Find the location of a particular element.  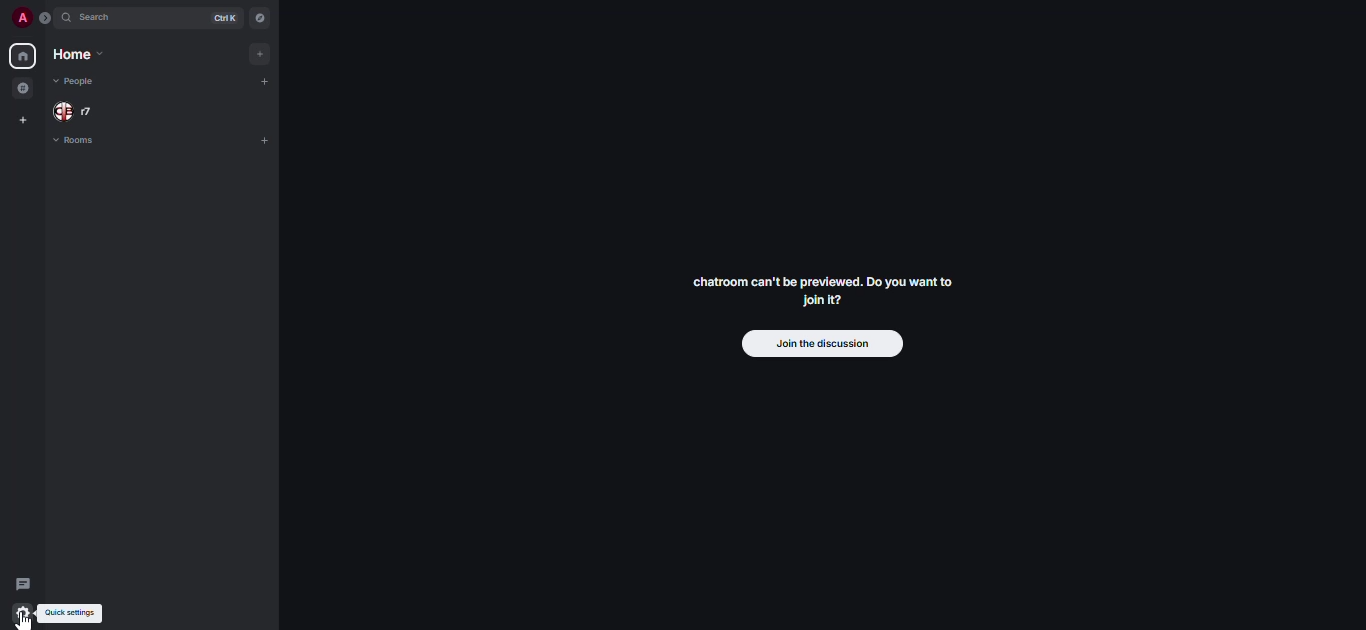

join the discussion is located at coordinates (822, 343).